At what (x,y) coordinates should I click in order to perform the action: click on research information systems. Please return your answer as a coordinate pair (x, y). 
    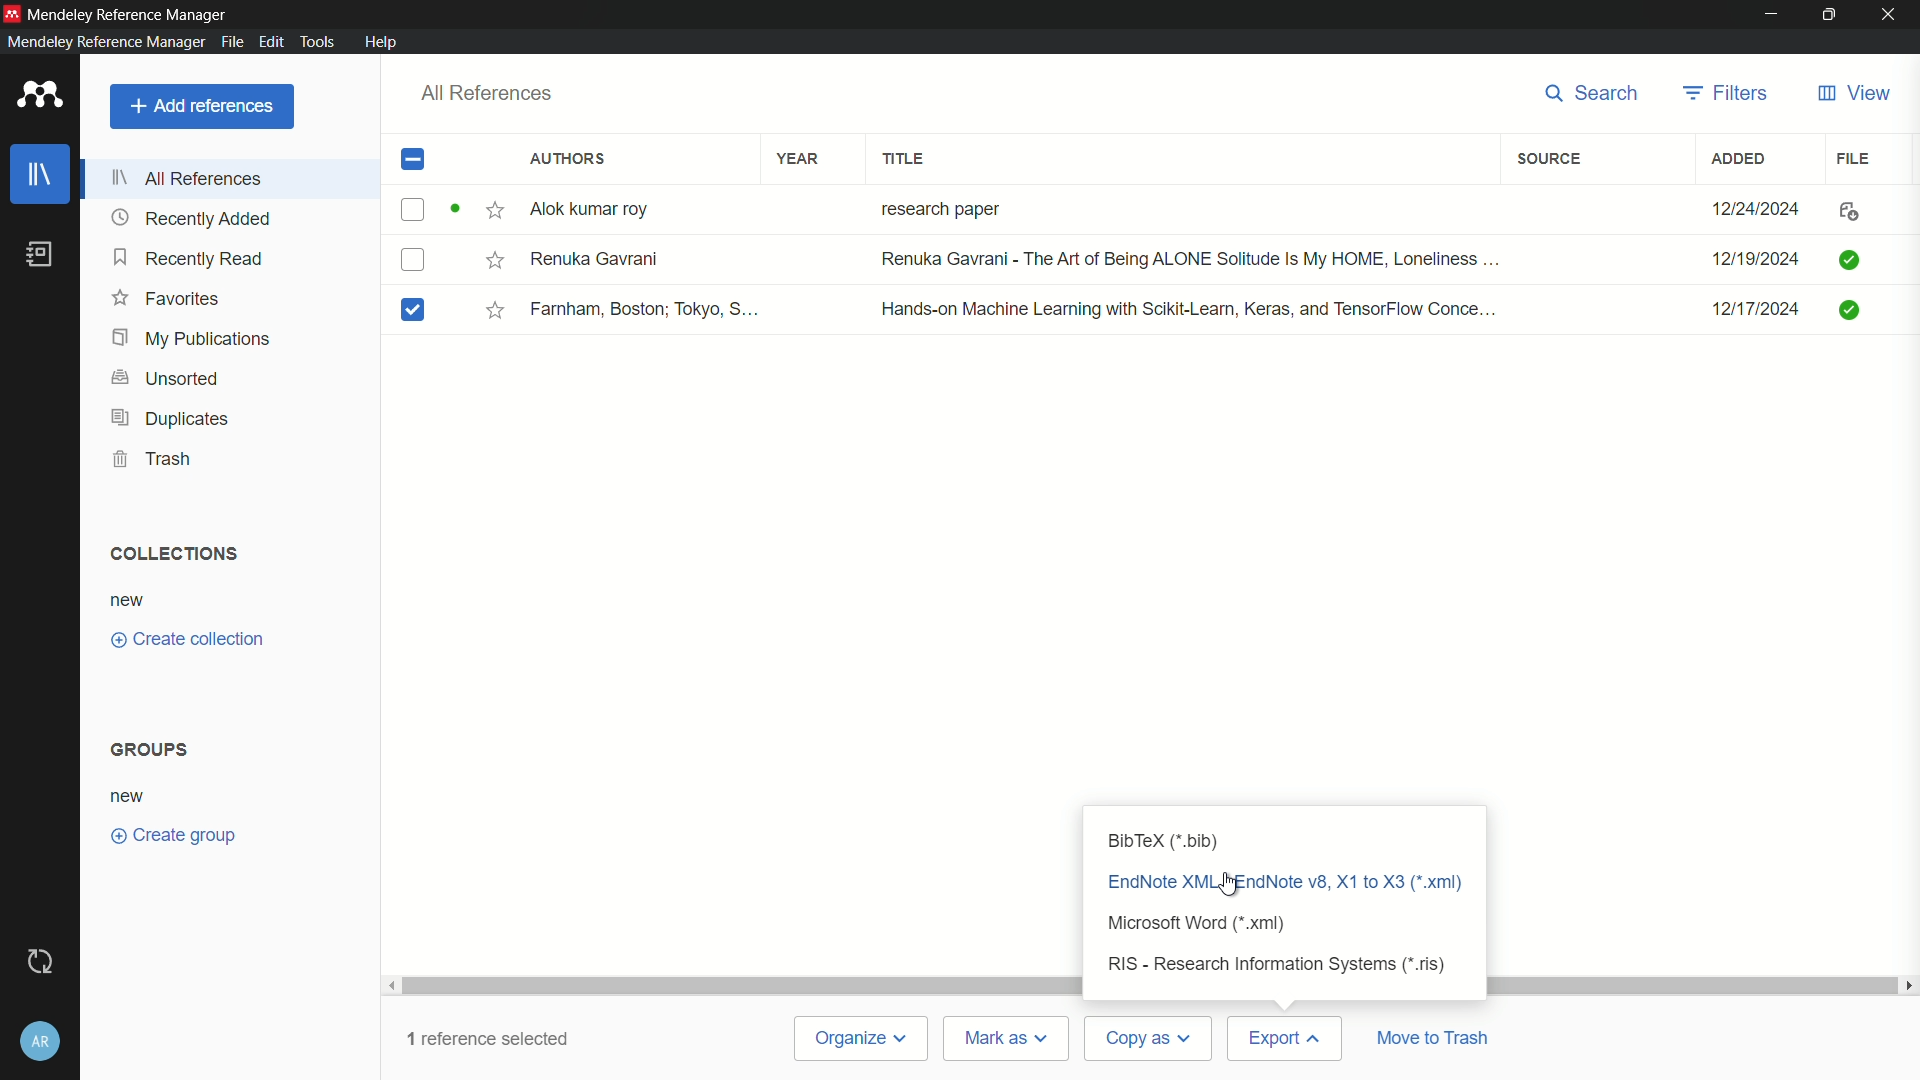
    Looking at the image, I should click on (1279, 963).